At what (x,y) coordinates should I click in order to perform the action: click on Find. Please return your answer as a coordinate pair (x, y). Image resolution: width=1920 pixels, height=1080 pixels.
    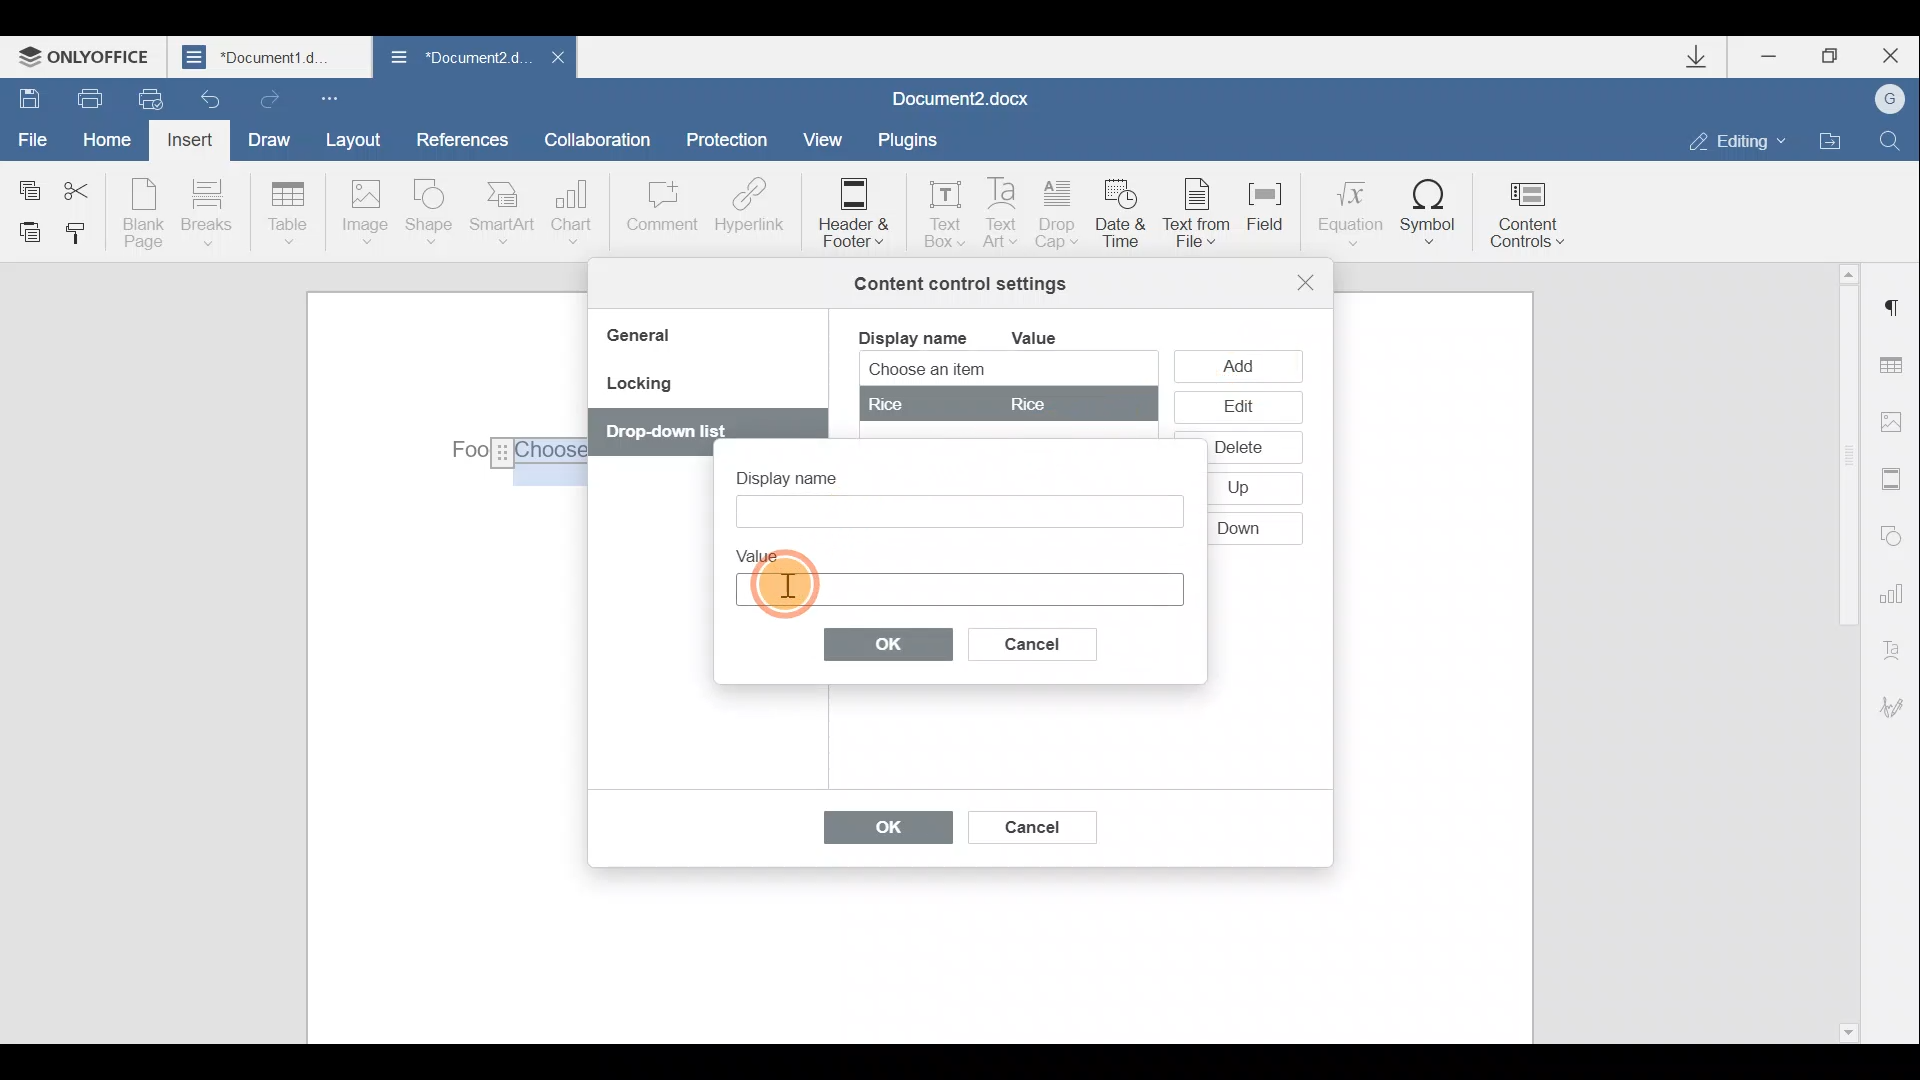
    Looking at the image, I should click on (1891, 140).